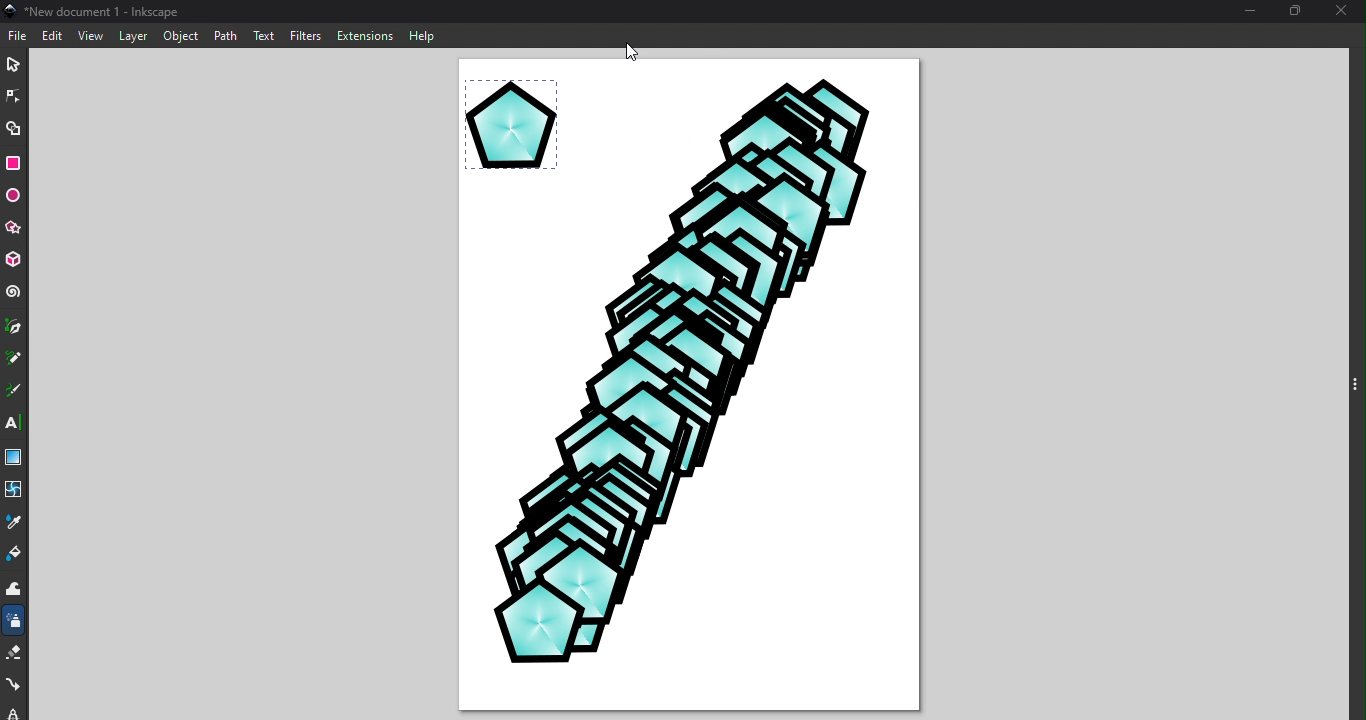 The height and width of the screenshot is (720, 1366). I want to click on lock, so click(14, 710).